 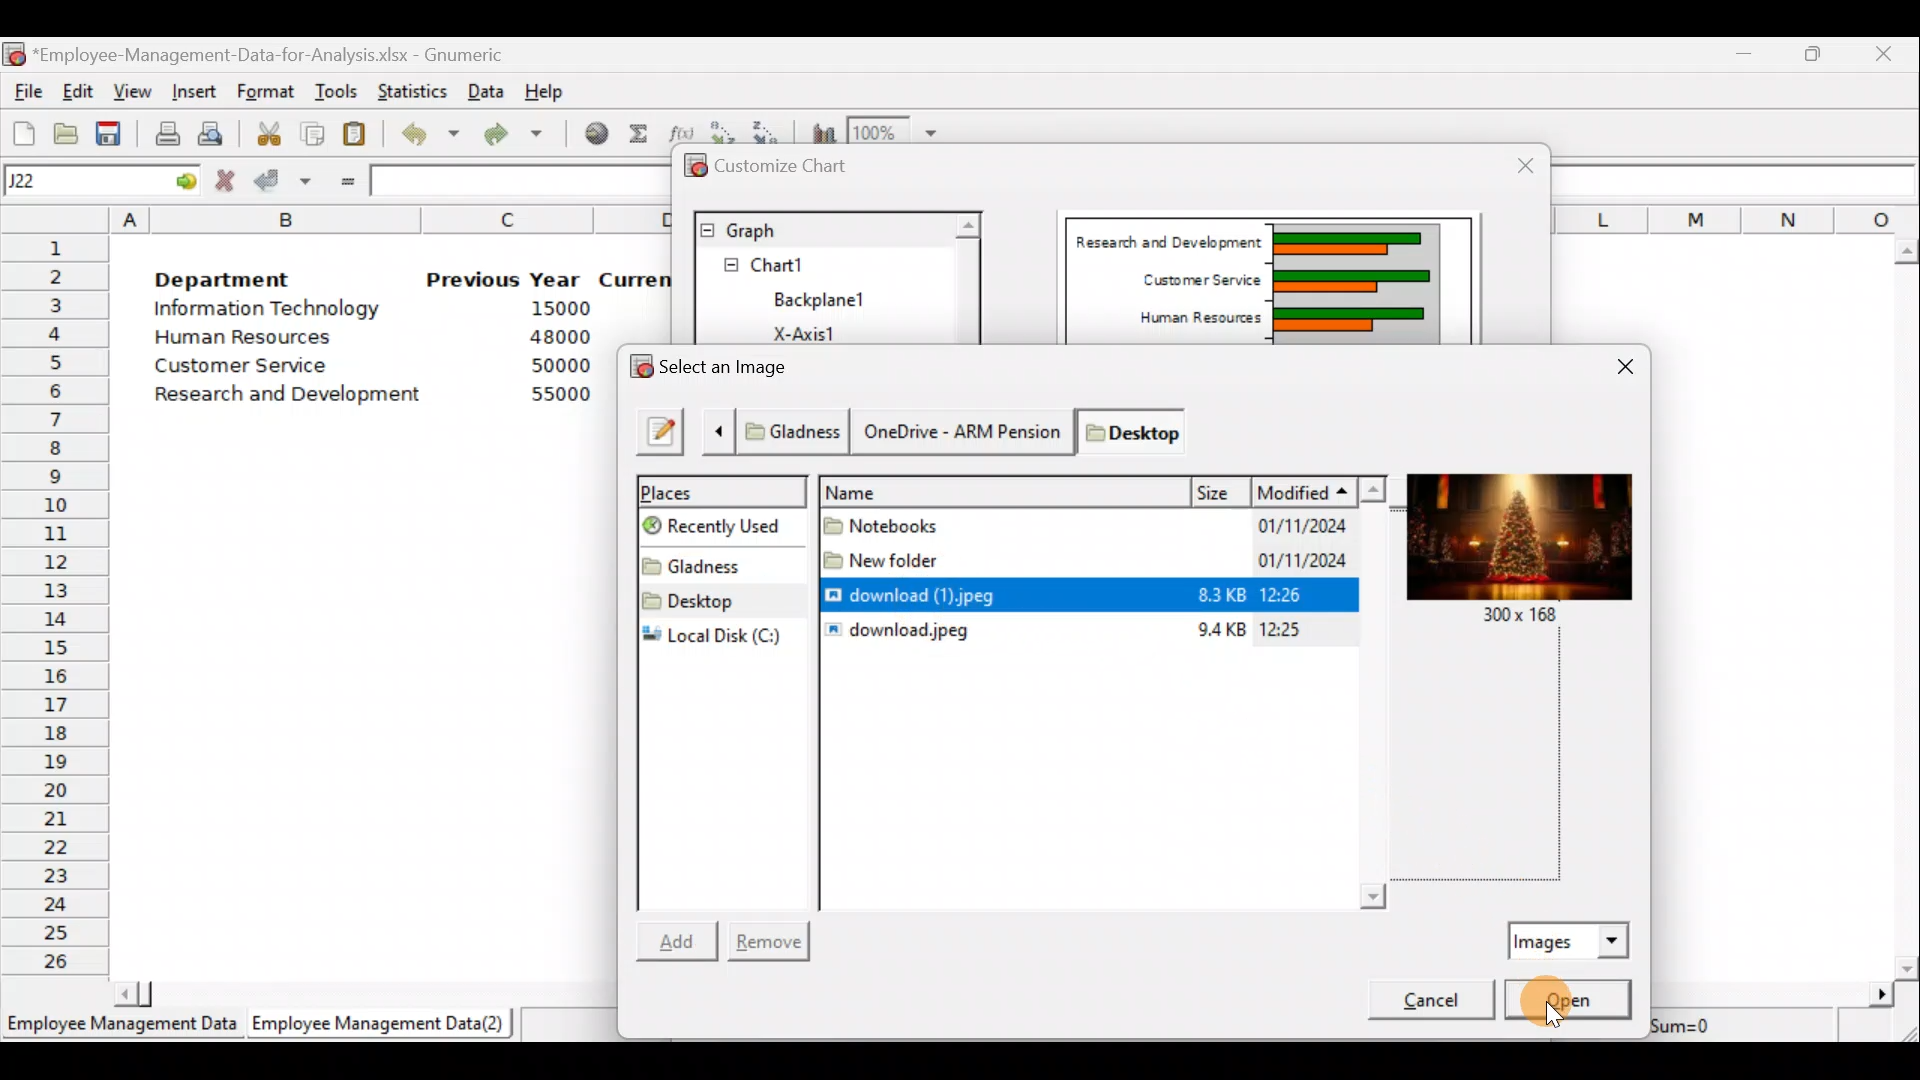 I want to click on Accept change, so click(x=282, y=183).